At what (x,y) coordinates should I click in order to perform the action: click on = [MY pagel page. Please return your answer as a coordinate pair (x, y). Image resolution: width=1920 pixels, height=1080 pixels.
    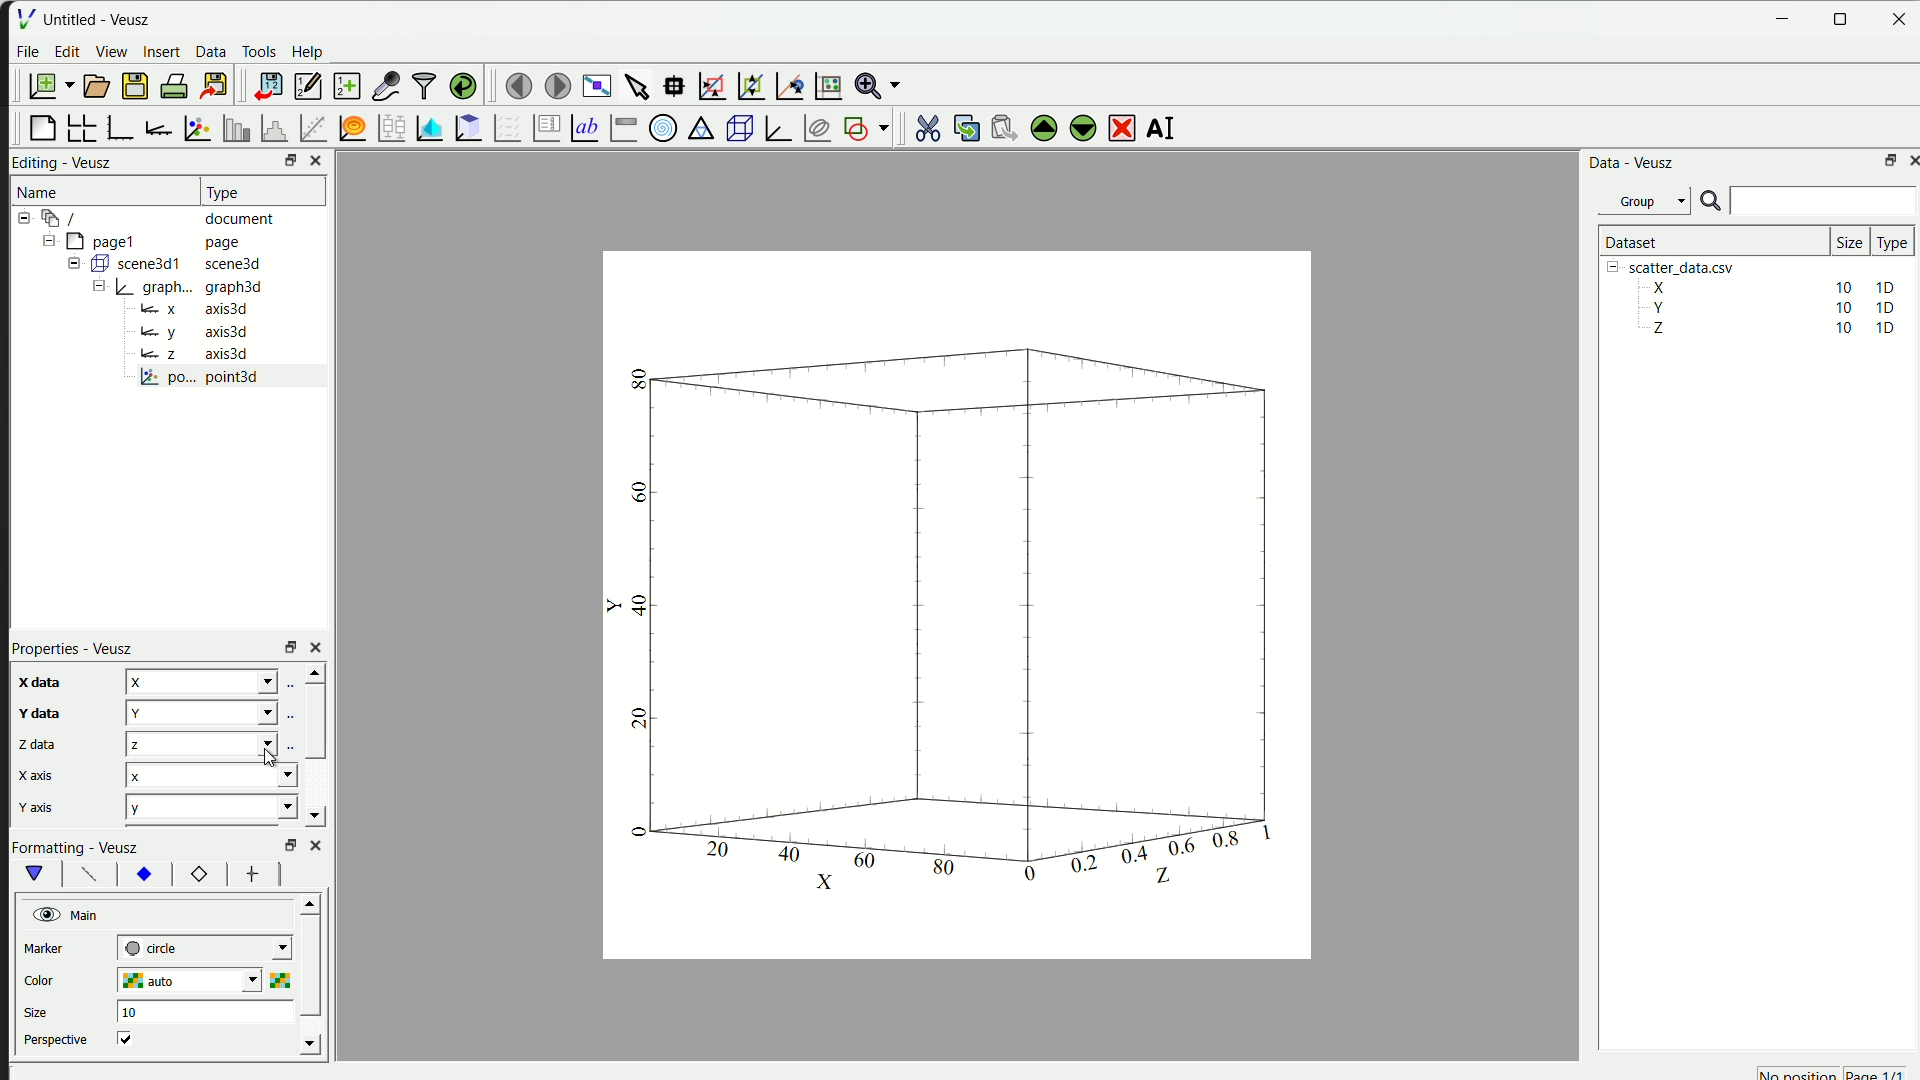
    Looking at the image, I should click on (154, 239).